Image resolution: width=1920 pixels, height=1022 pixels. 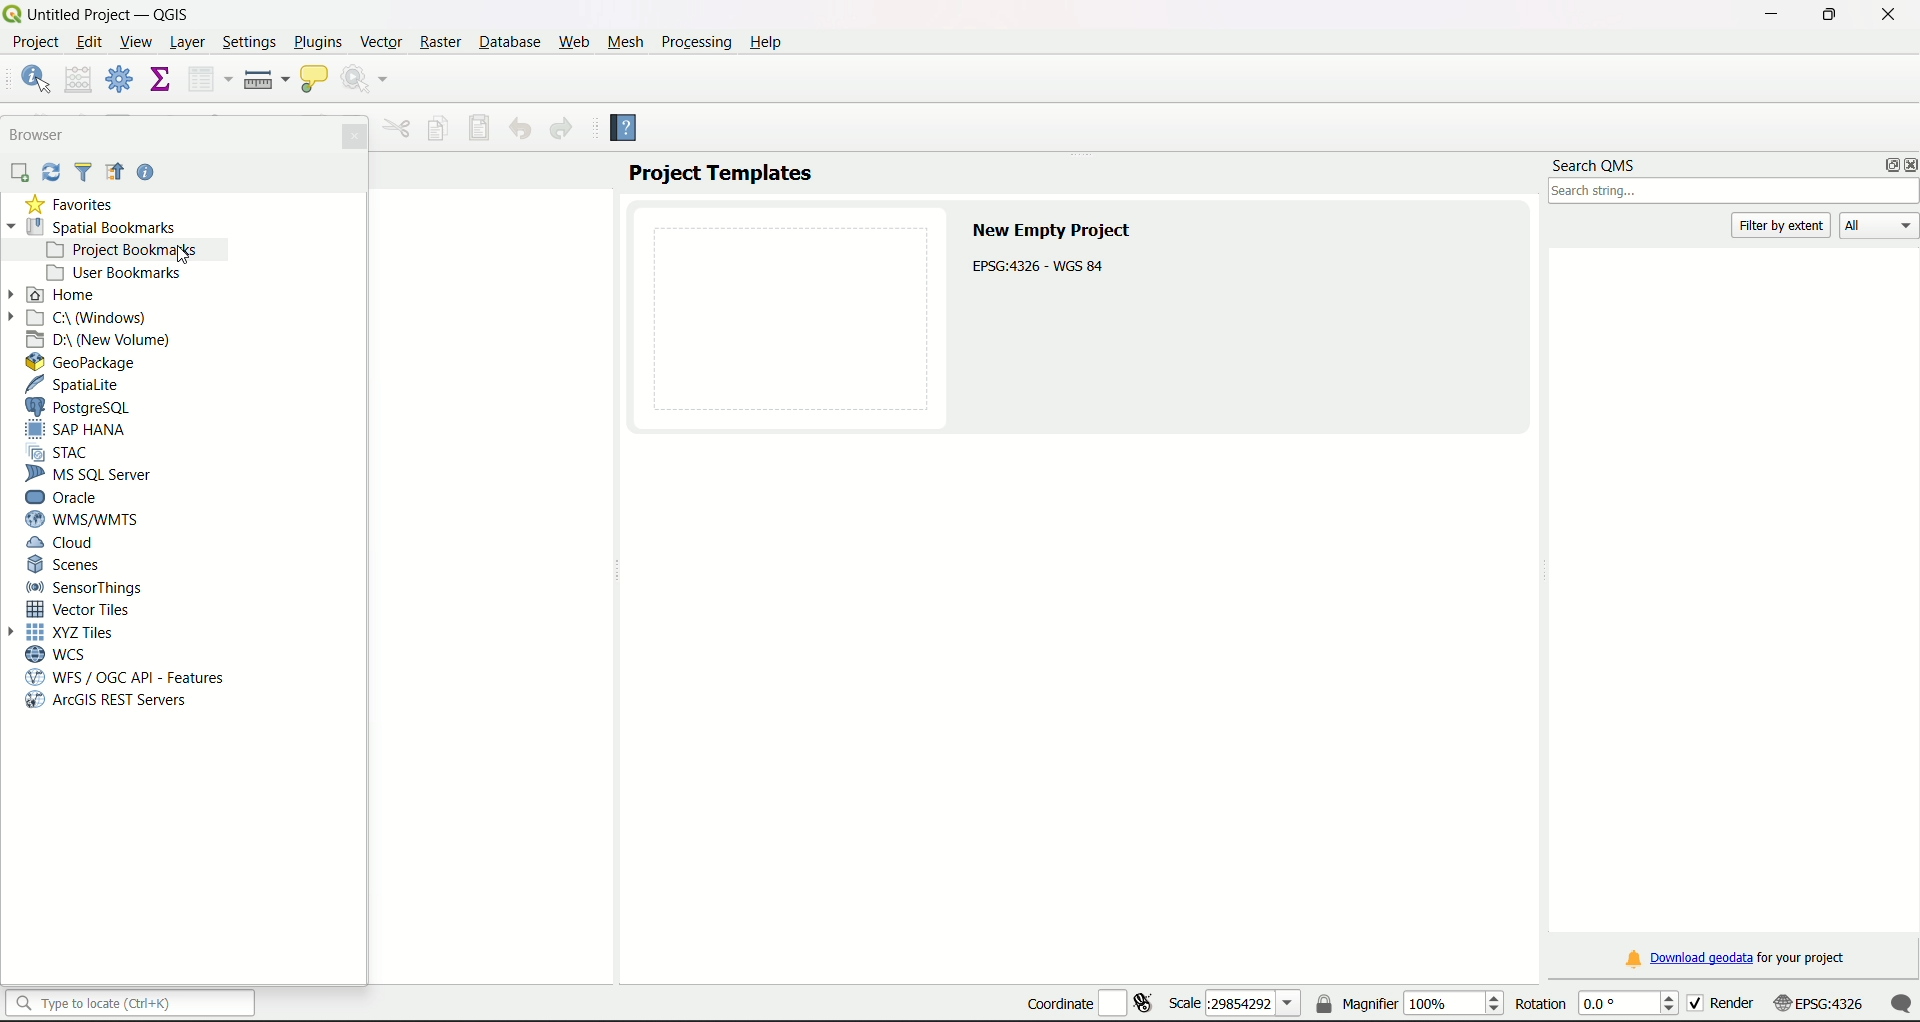 I want to click on Raster, so click(x=442, y=43).